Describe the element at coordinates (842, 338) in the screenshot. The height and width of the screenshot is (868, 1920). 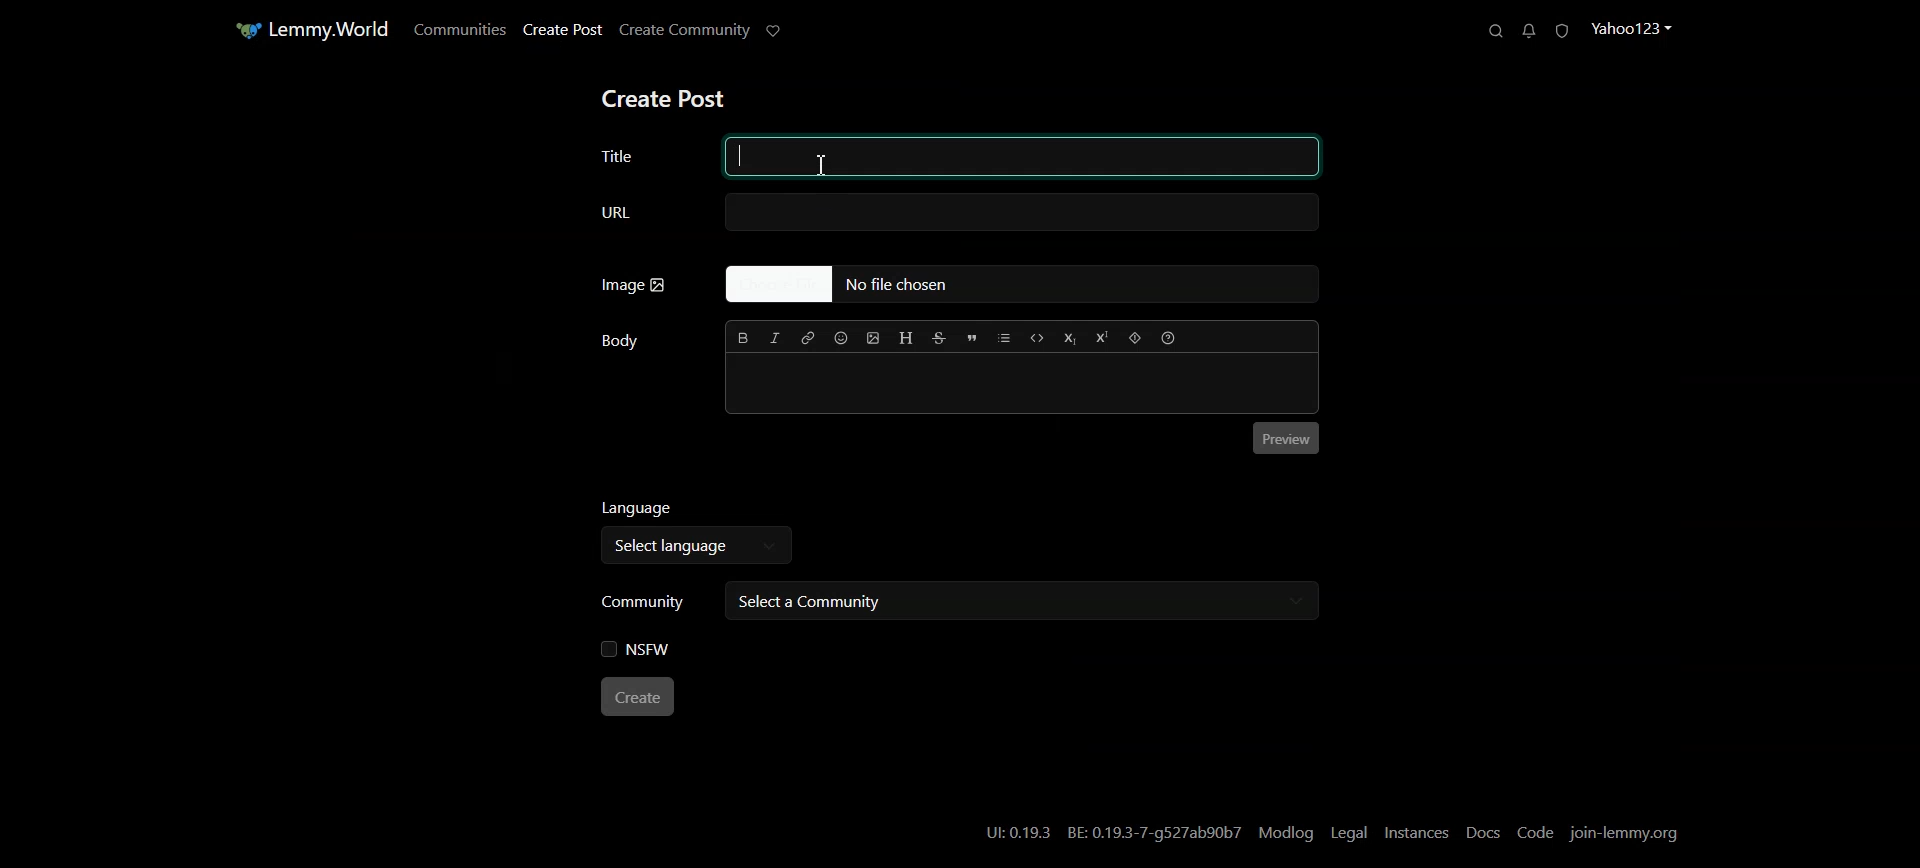
I see `Insert Emoji` at that location.